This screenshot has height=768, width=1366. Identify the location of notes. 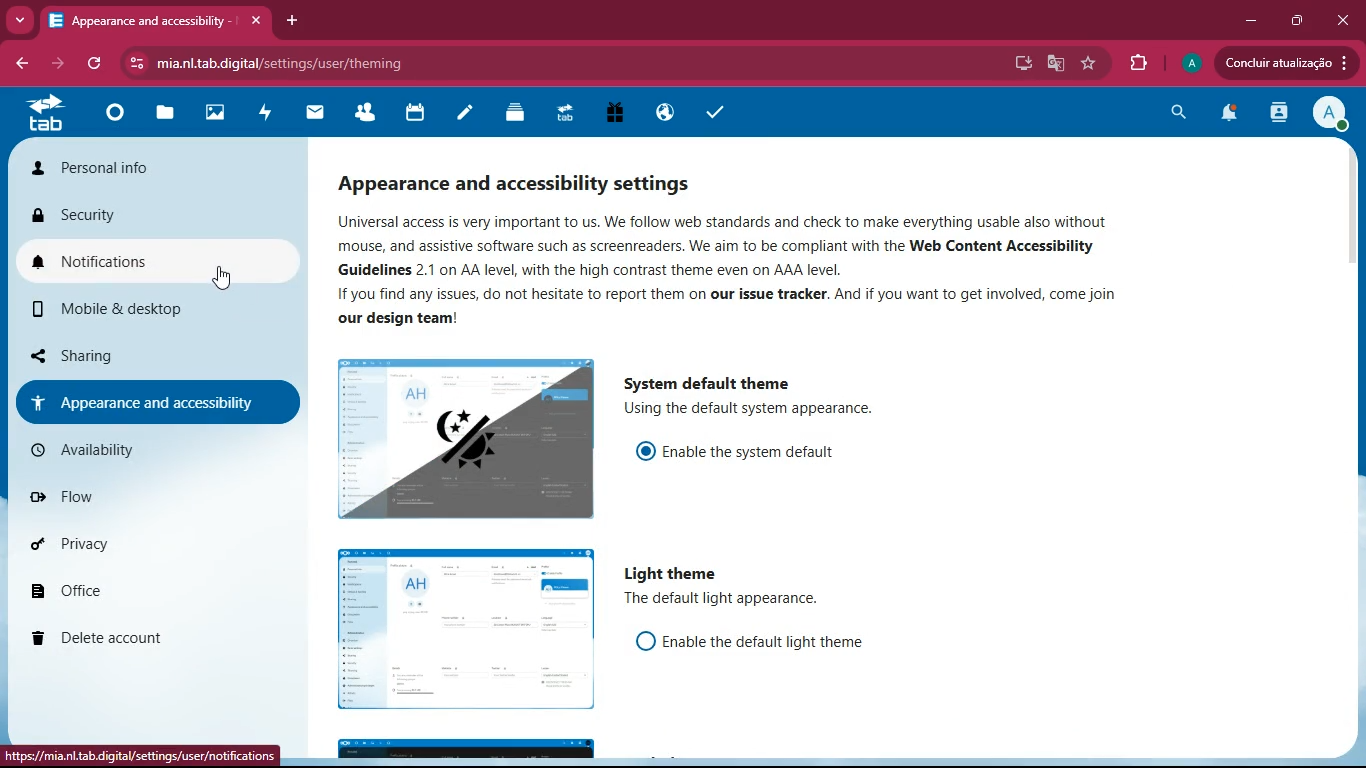
(462, 117).